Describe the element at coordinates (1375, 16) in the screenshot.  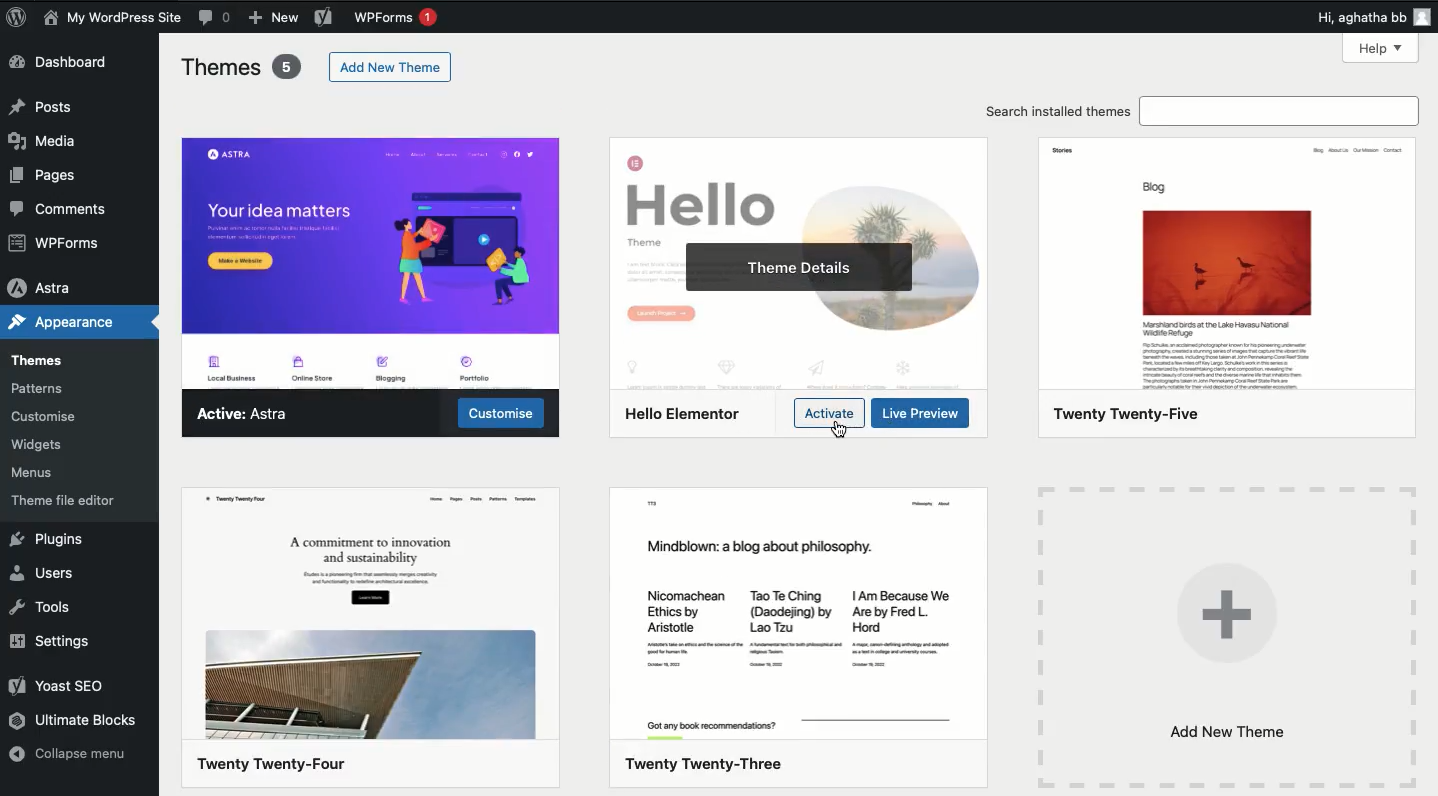
I see `Hi user` at that location.